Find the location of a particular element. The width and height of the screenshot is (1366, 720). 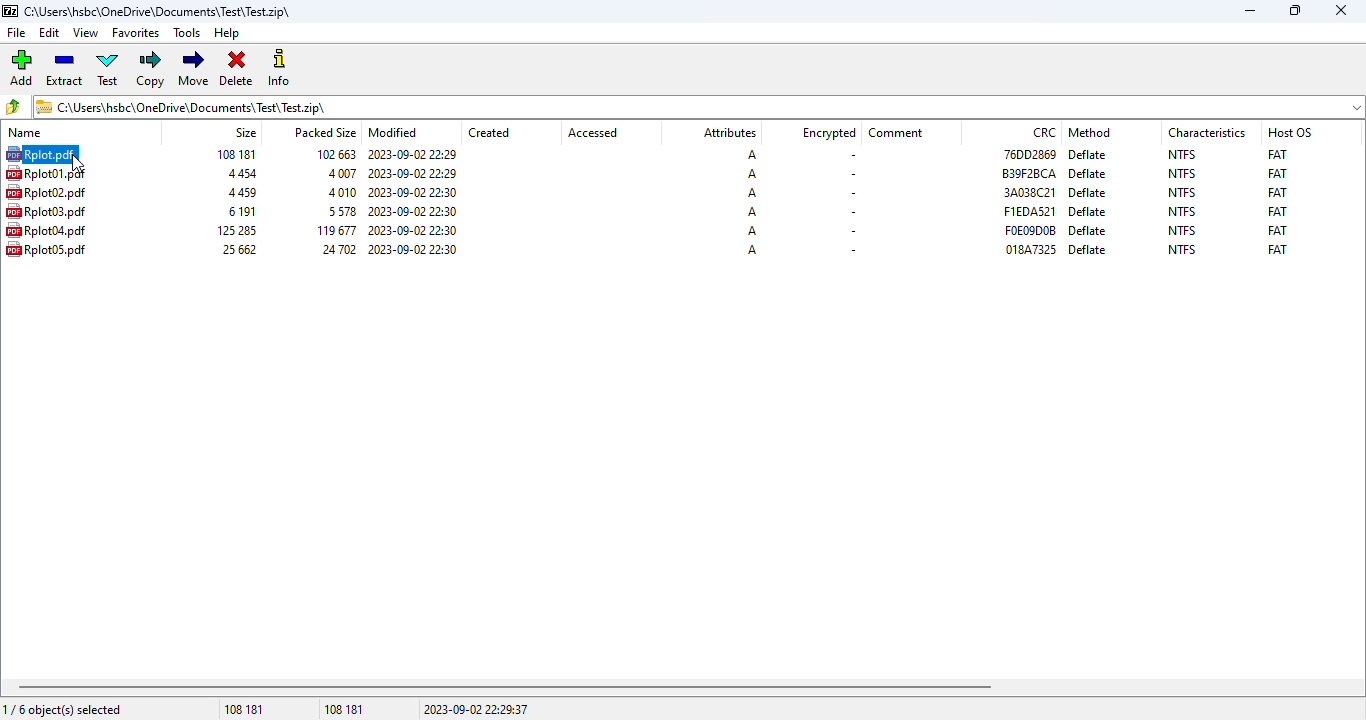

NTFS is located at coordinates (1182, 174).